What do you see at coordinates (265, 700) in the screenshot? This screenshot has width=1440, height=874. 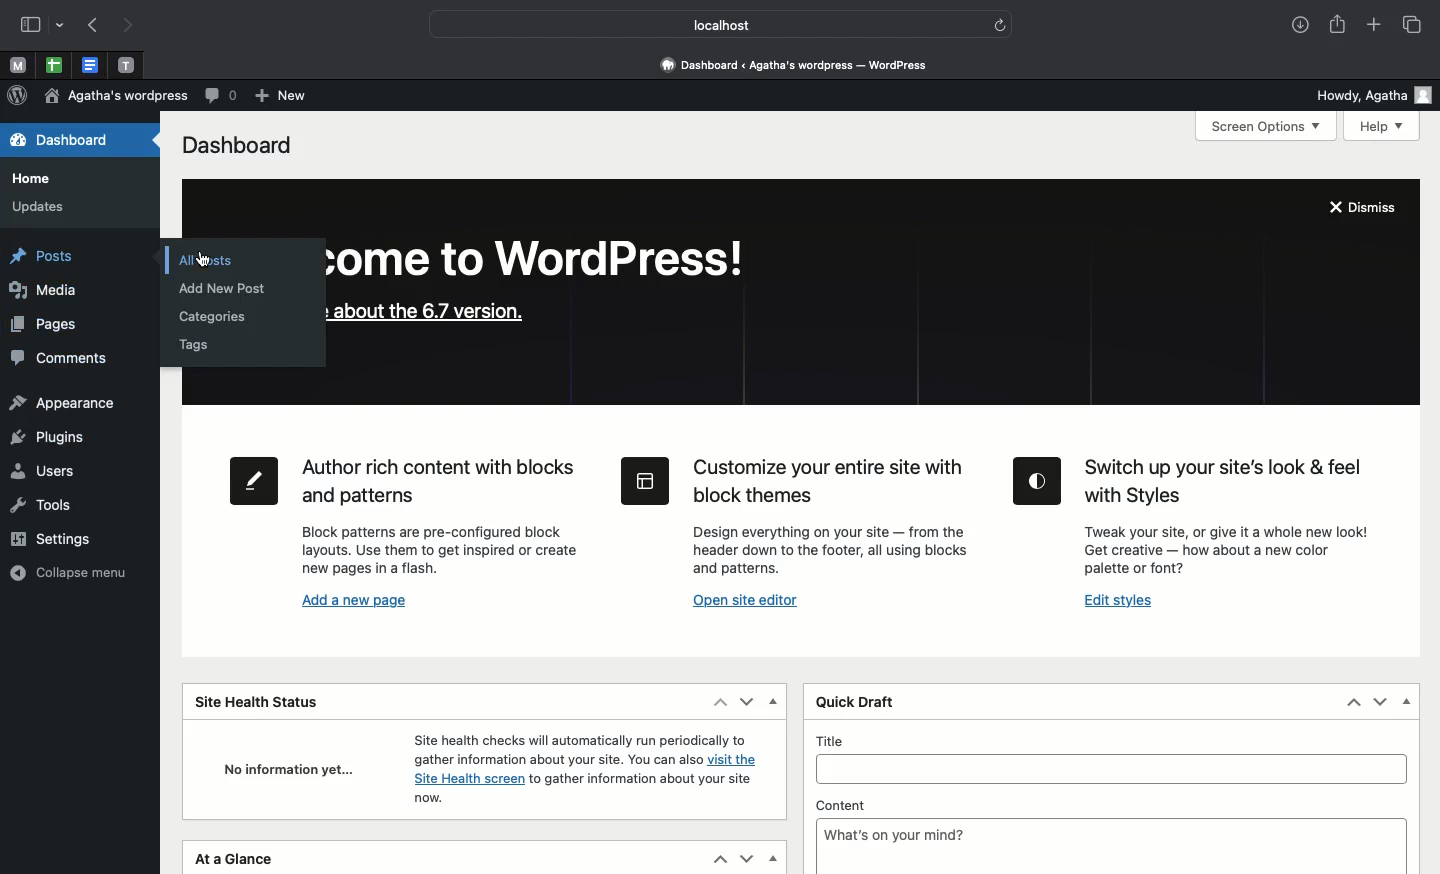 I see `Site health status` at bounding box center [265, 700].